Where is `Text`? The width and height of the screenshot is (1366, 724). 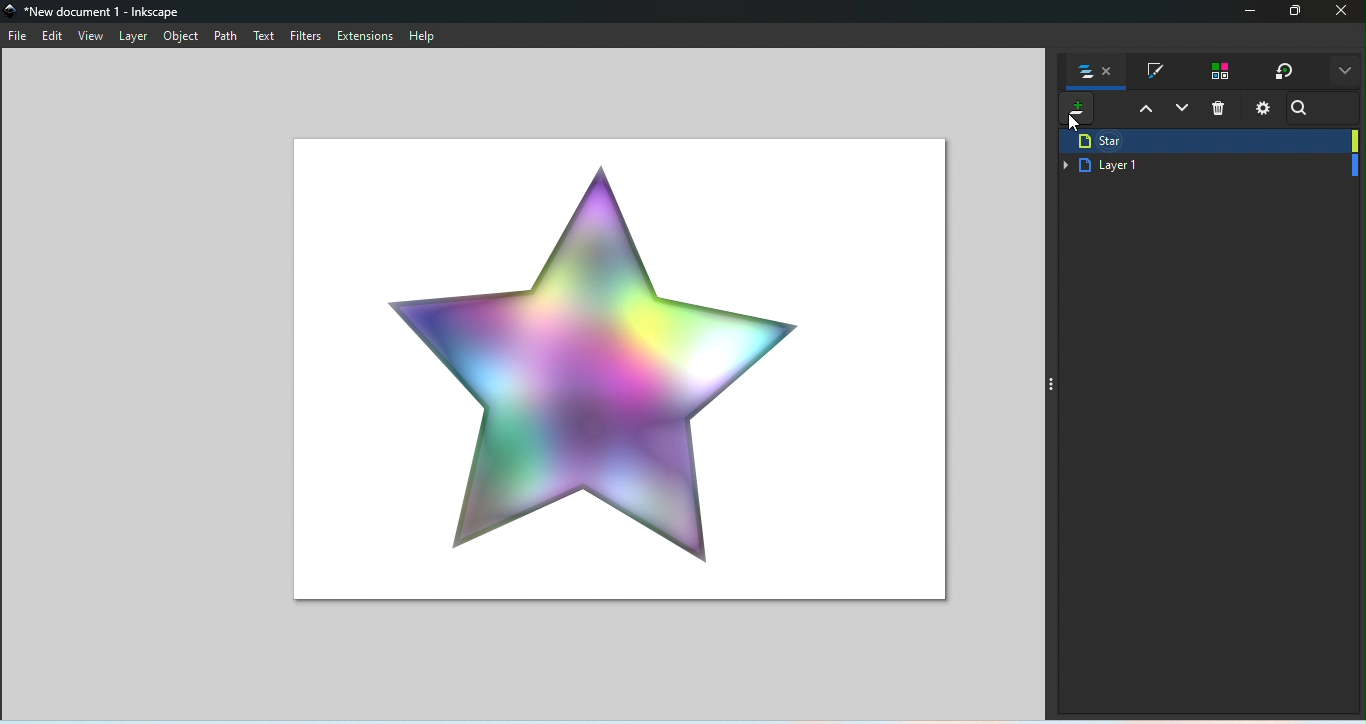 Text is located at coordinates (266, 37).